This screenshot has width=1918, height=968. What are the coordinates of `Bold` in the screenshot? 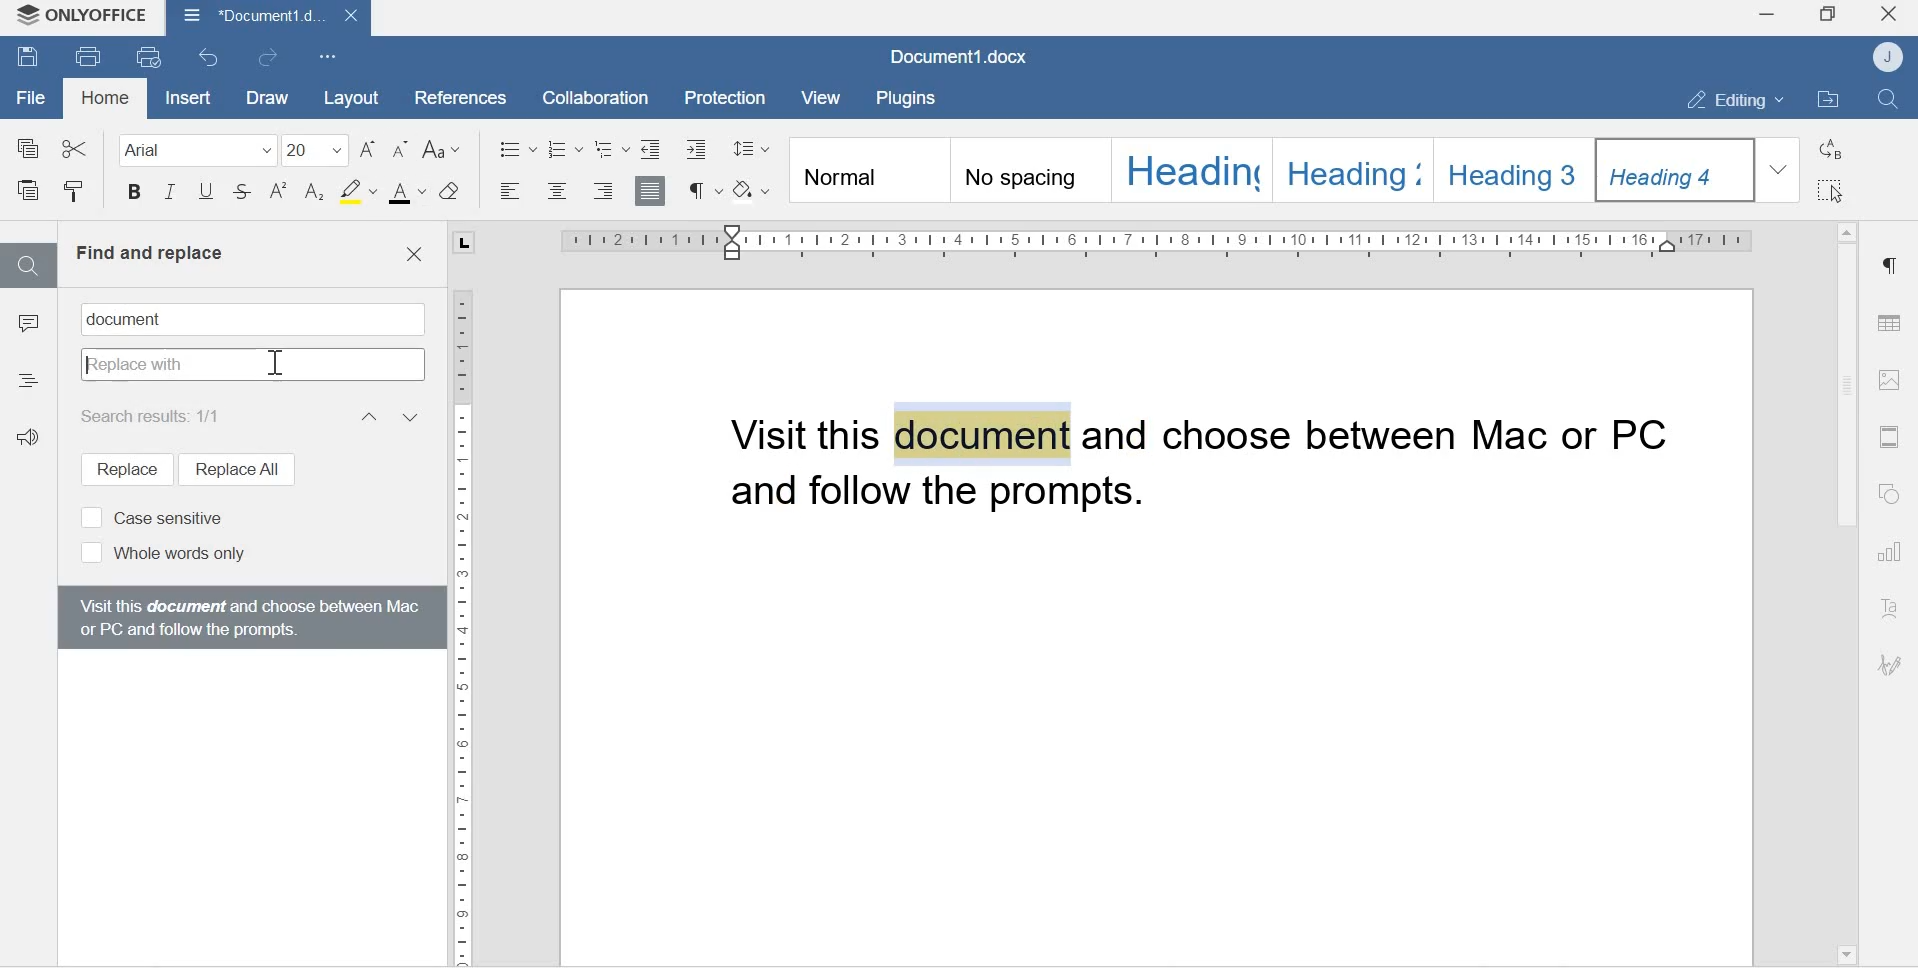 It's located at (134, 195).